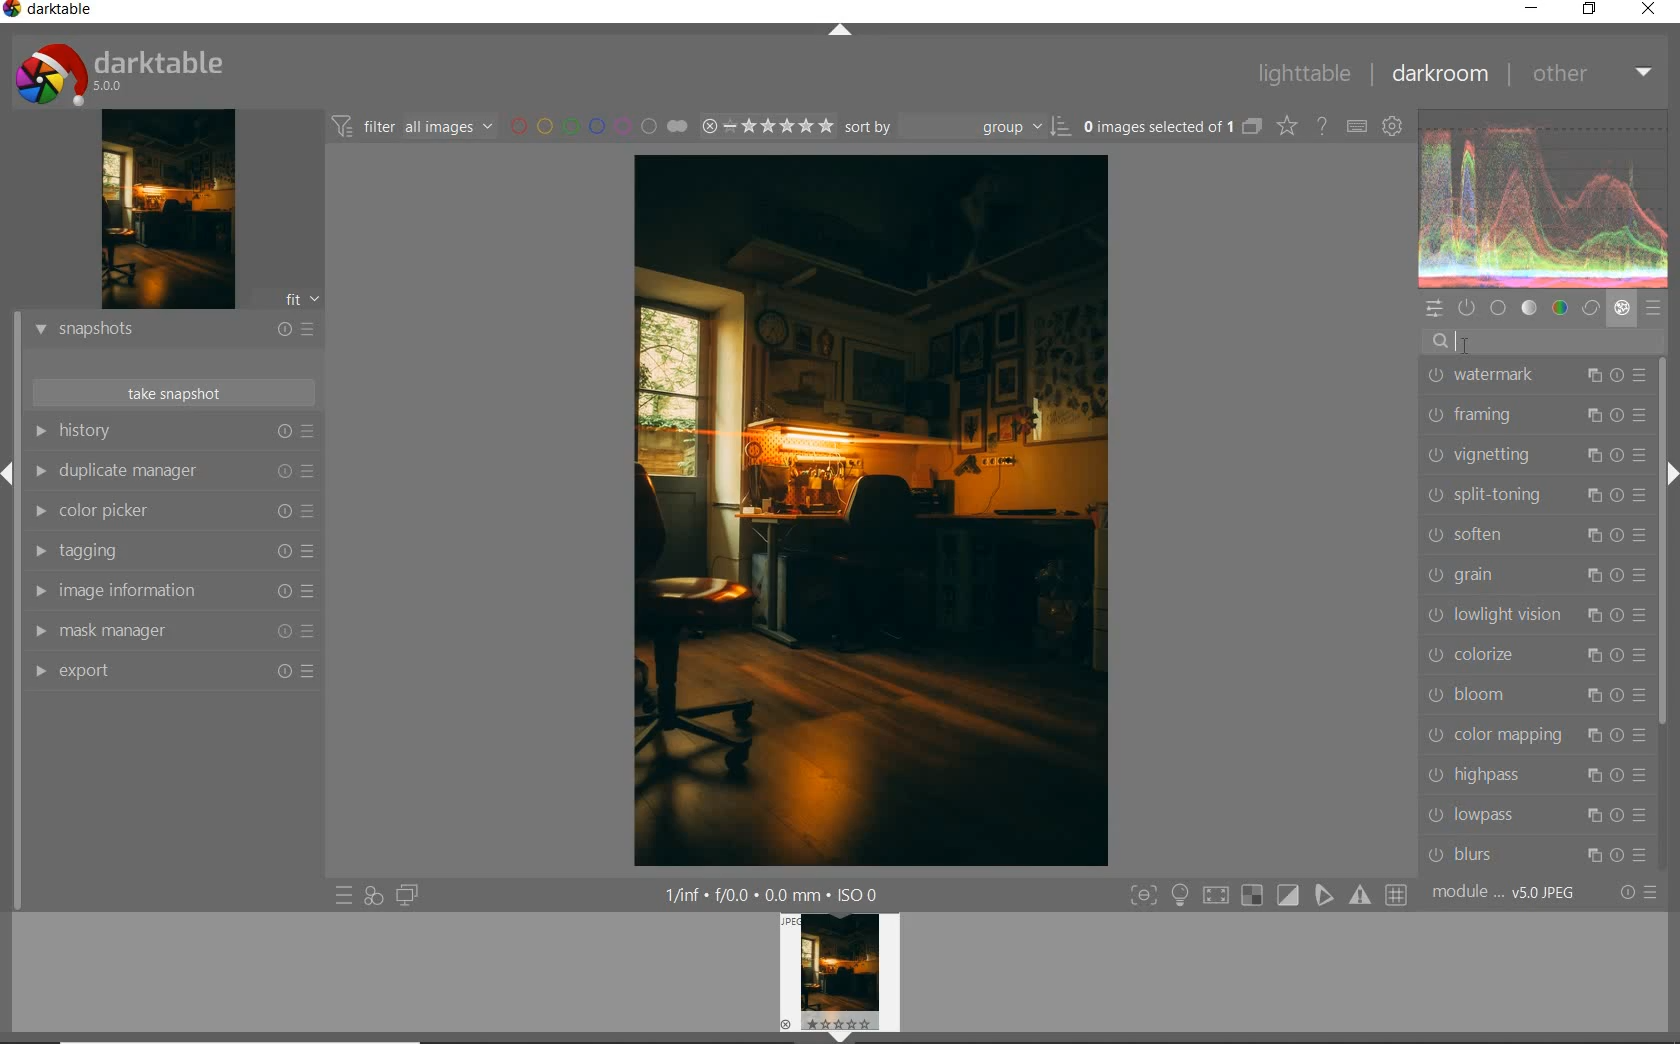 The width and height of the screenshot is (1680, 1044). I want to click on tone, so click(1530, 307).